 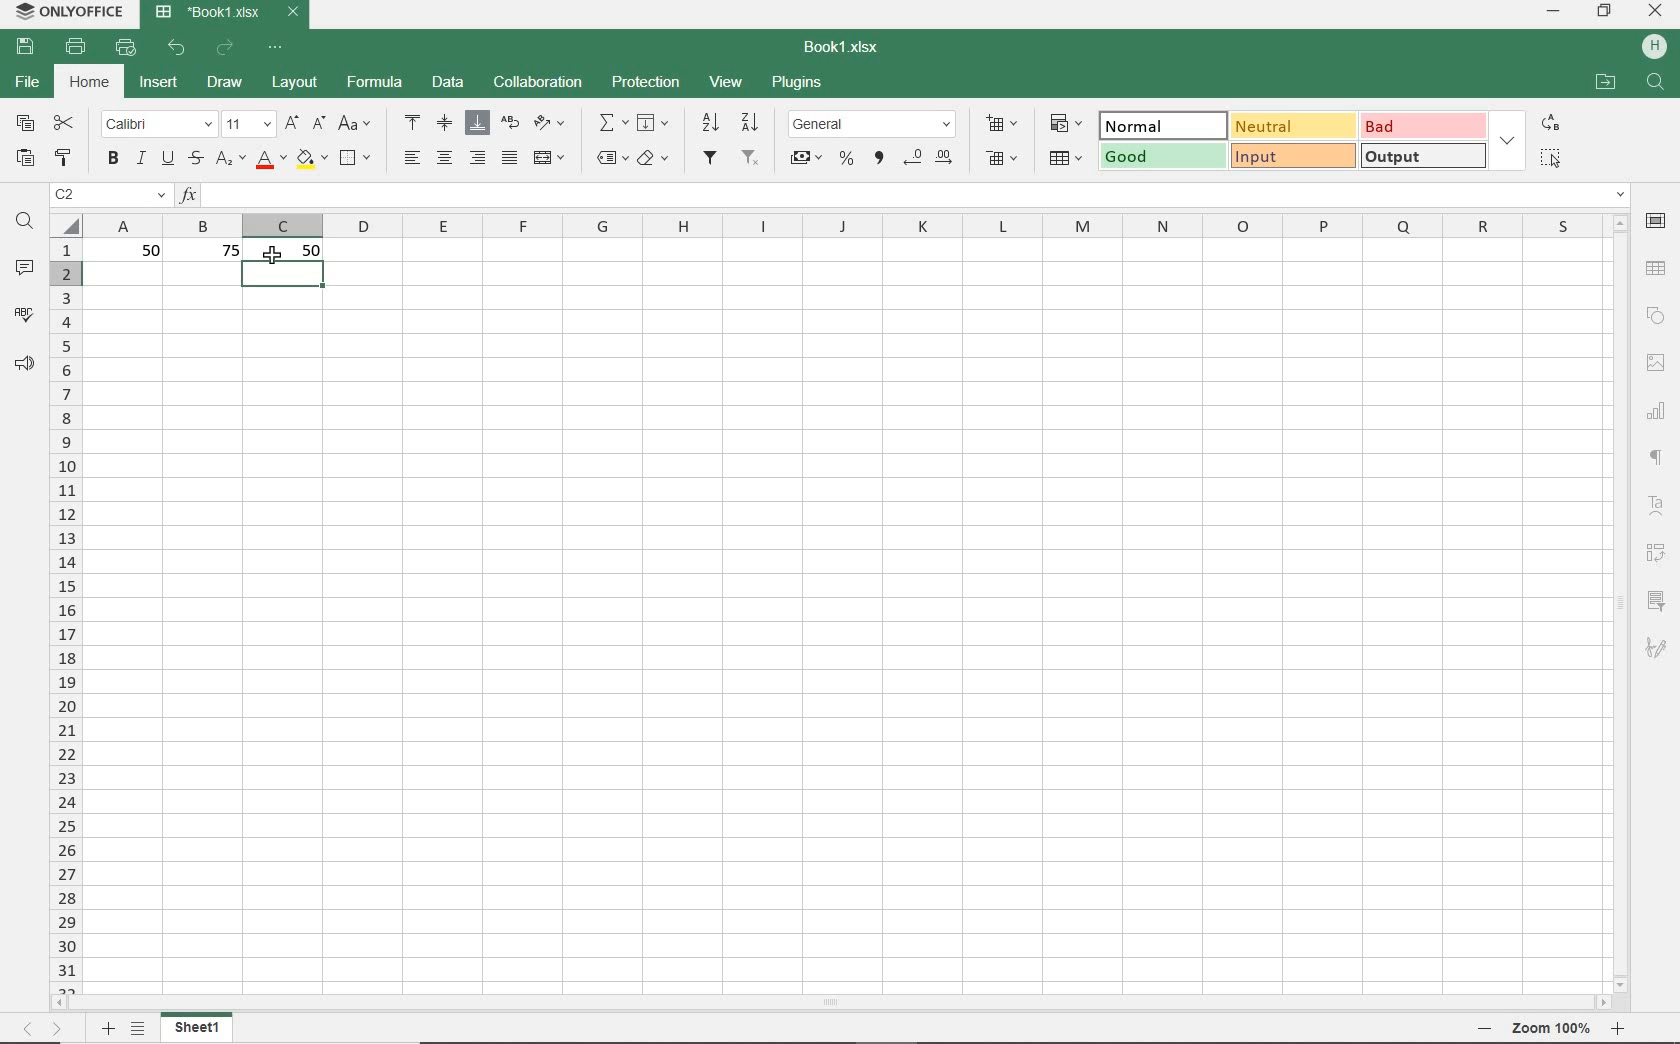 What do you see at coordinates (23, 364) in the screenshot?
I see `feedback & support` at bounding box center [23, 364].